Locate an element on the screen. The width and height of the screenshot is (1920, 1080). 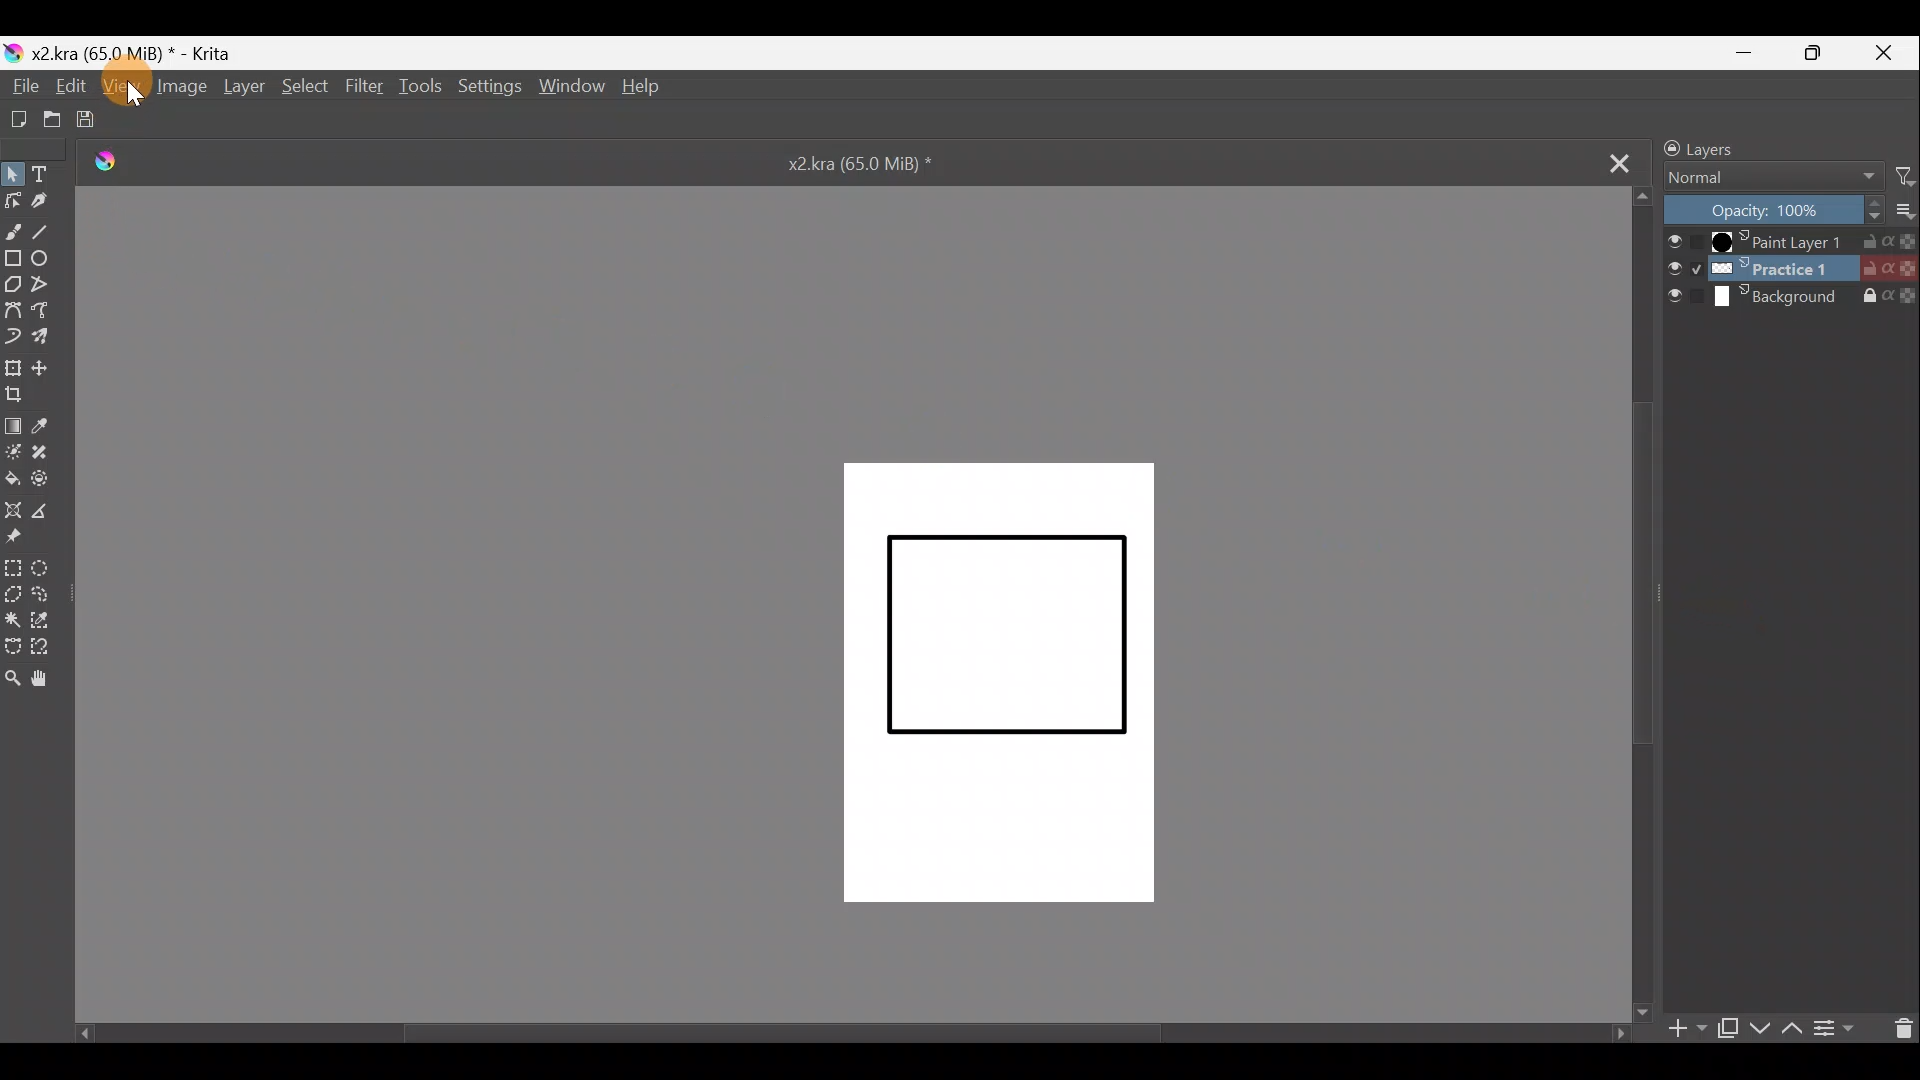
Edit is located at coordinates (67, 86).